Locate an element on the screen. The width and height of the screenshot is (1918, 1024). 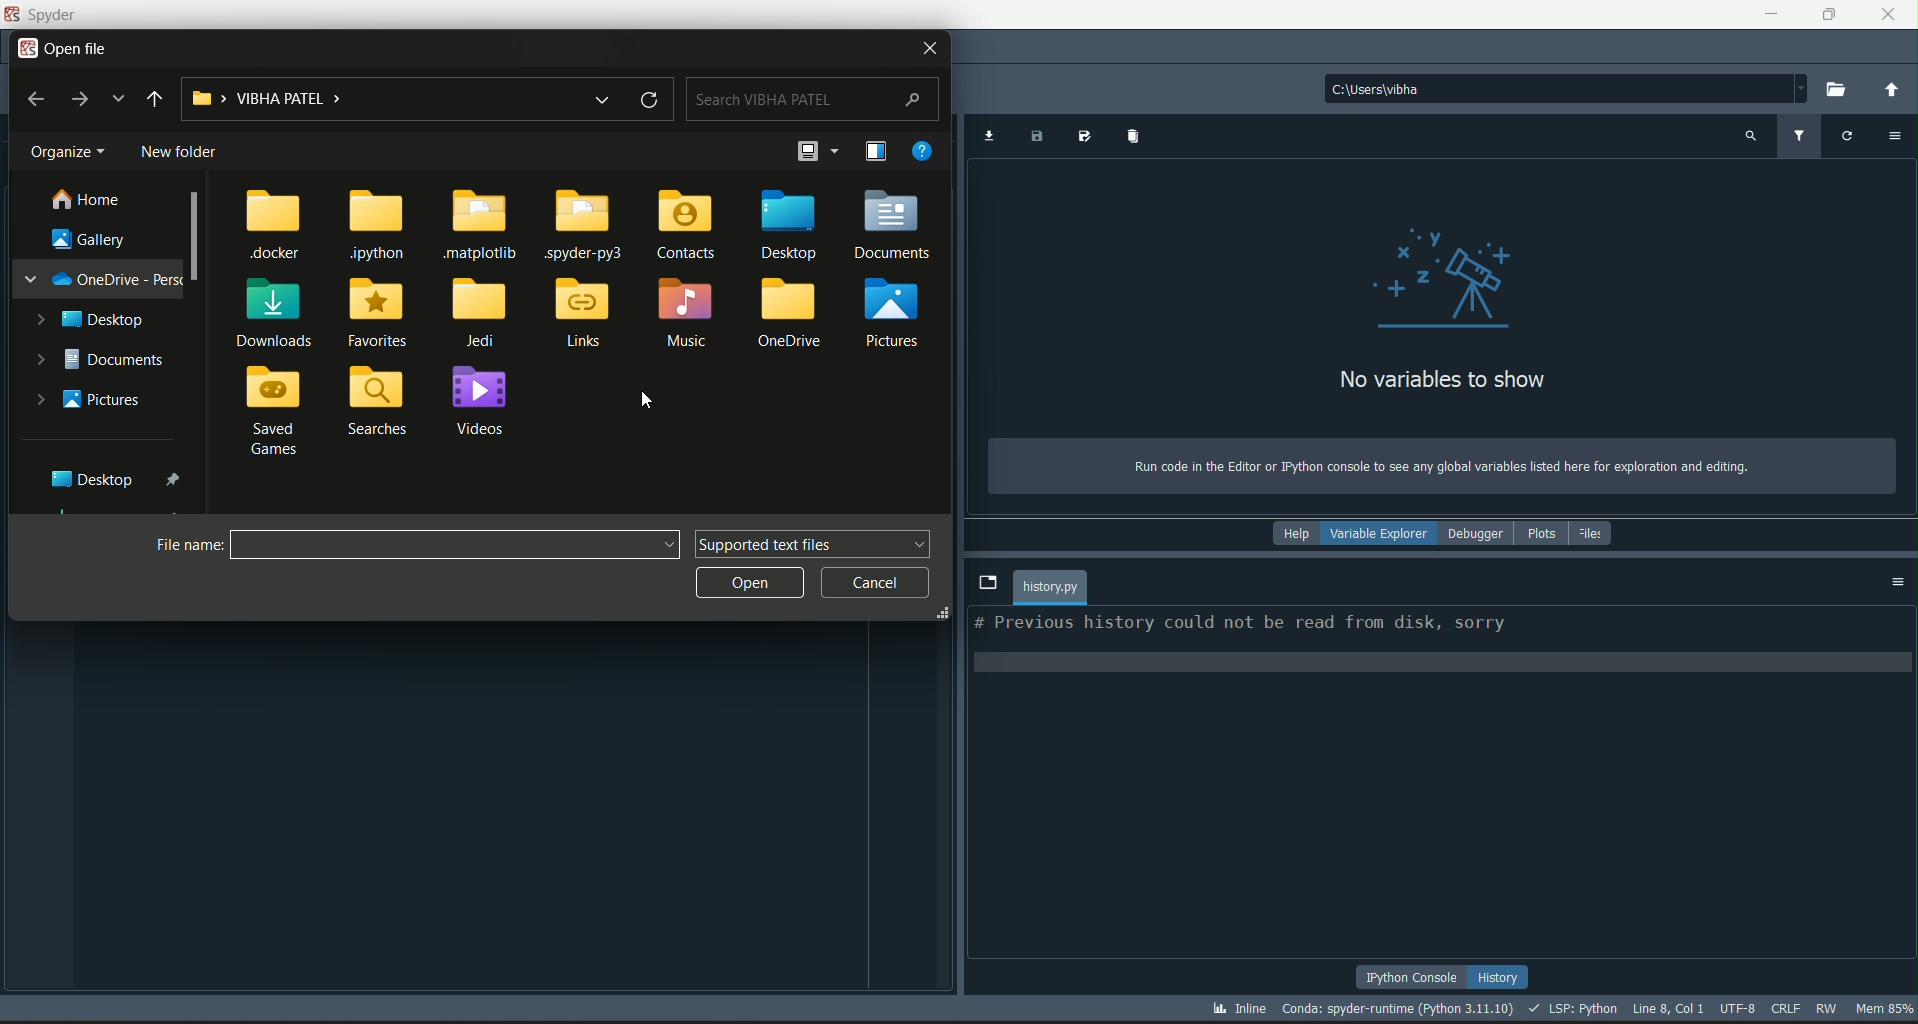
save data is located at coordinates (1038, 138).